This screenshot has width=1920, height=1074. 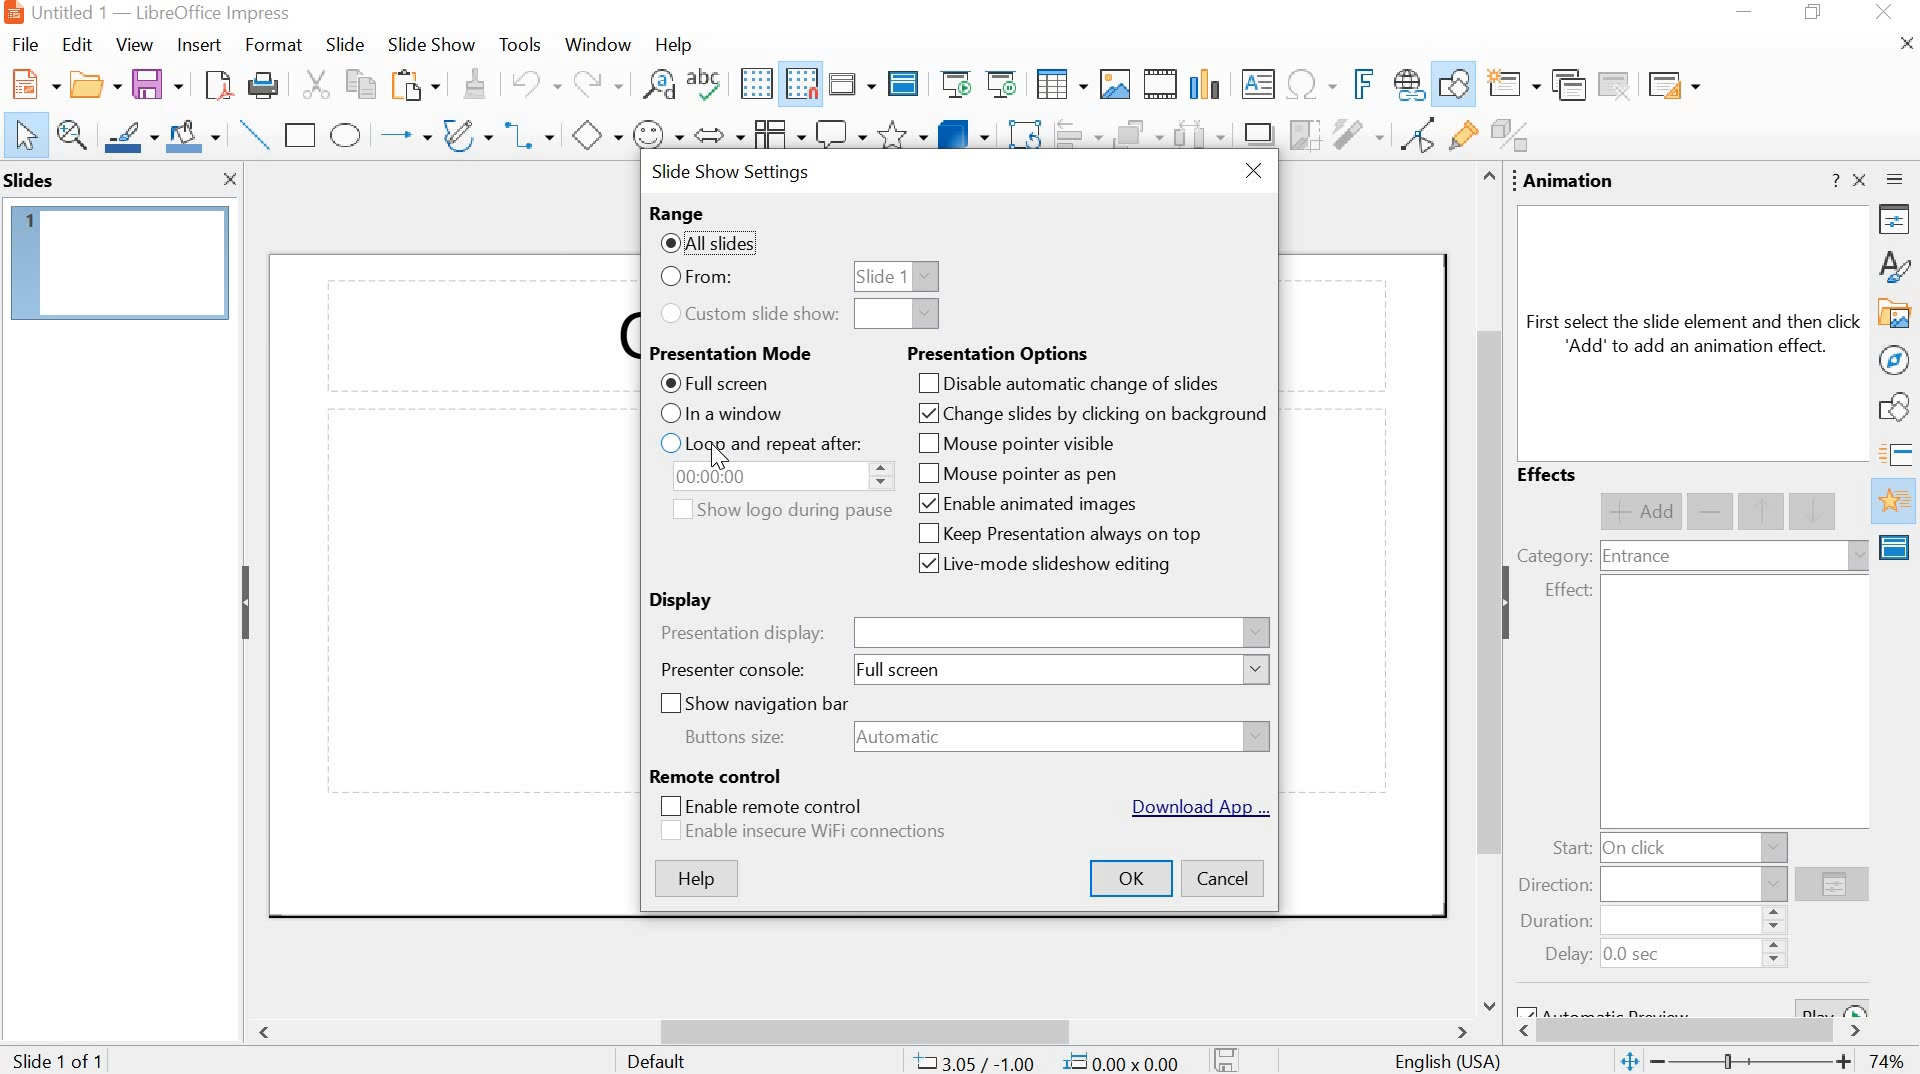 What do you see at coordinates (1360, 83) in the screenshot?
I see `insert fontwork text` at bounding box center [1360, 83].